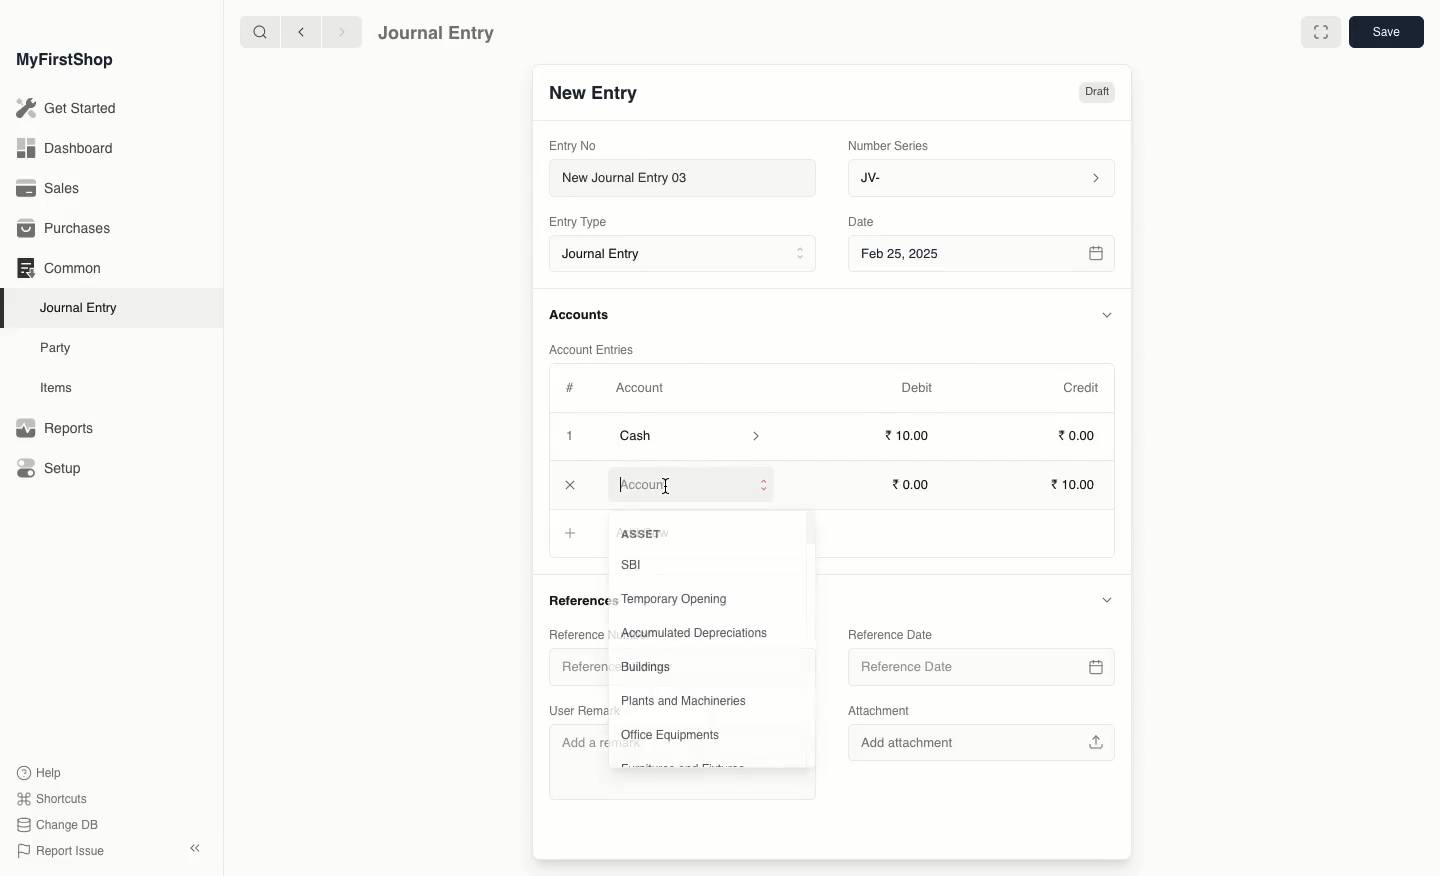 The height and width of the screenshot is (876, 1440). What do you see at coordinates (54, 429) in the screenshot?
I see `Reports` at bounding box center [54, 429].